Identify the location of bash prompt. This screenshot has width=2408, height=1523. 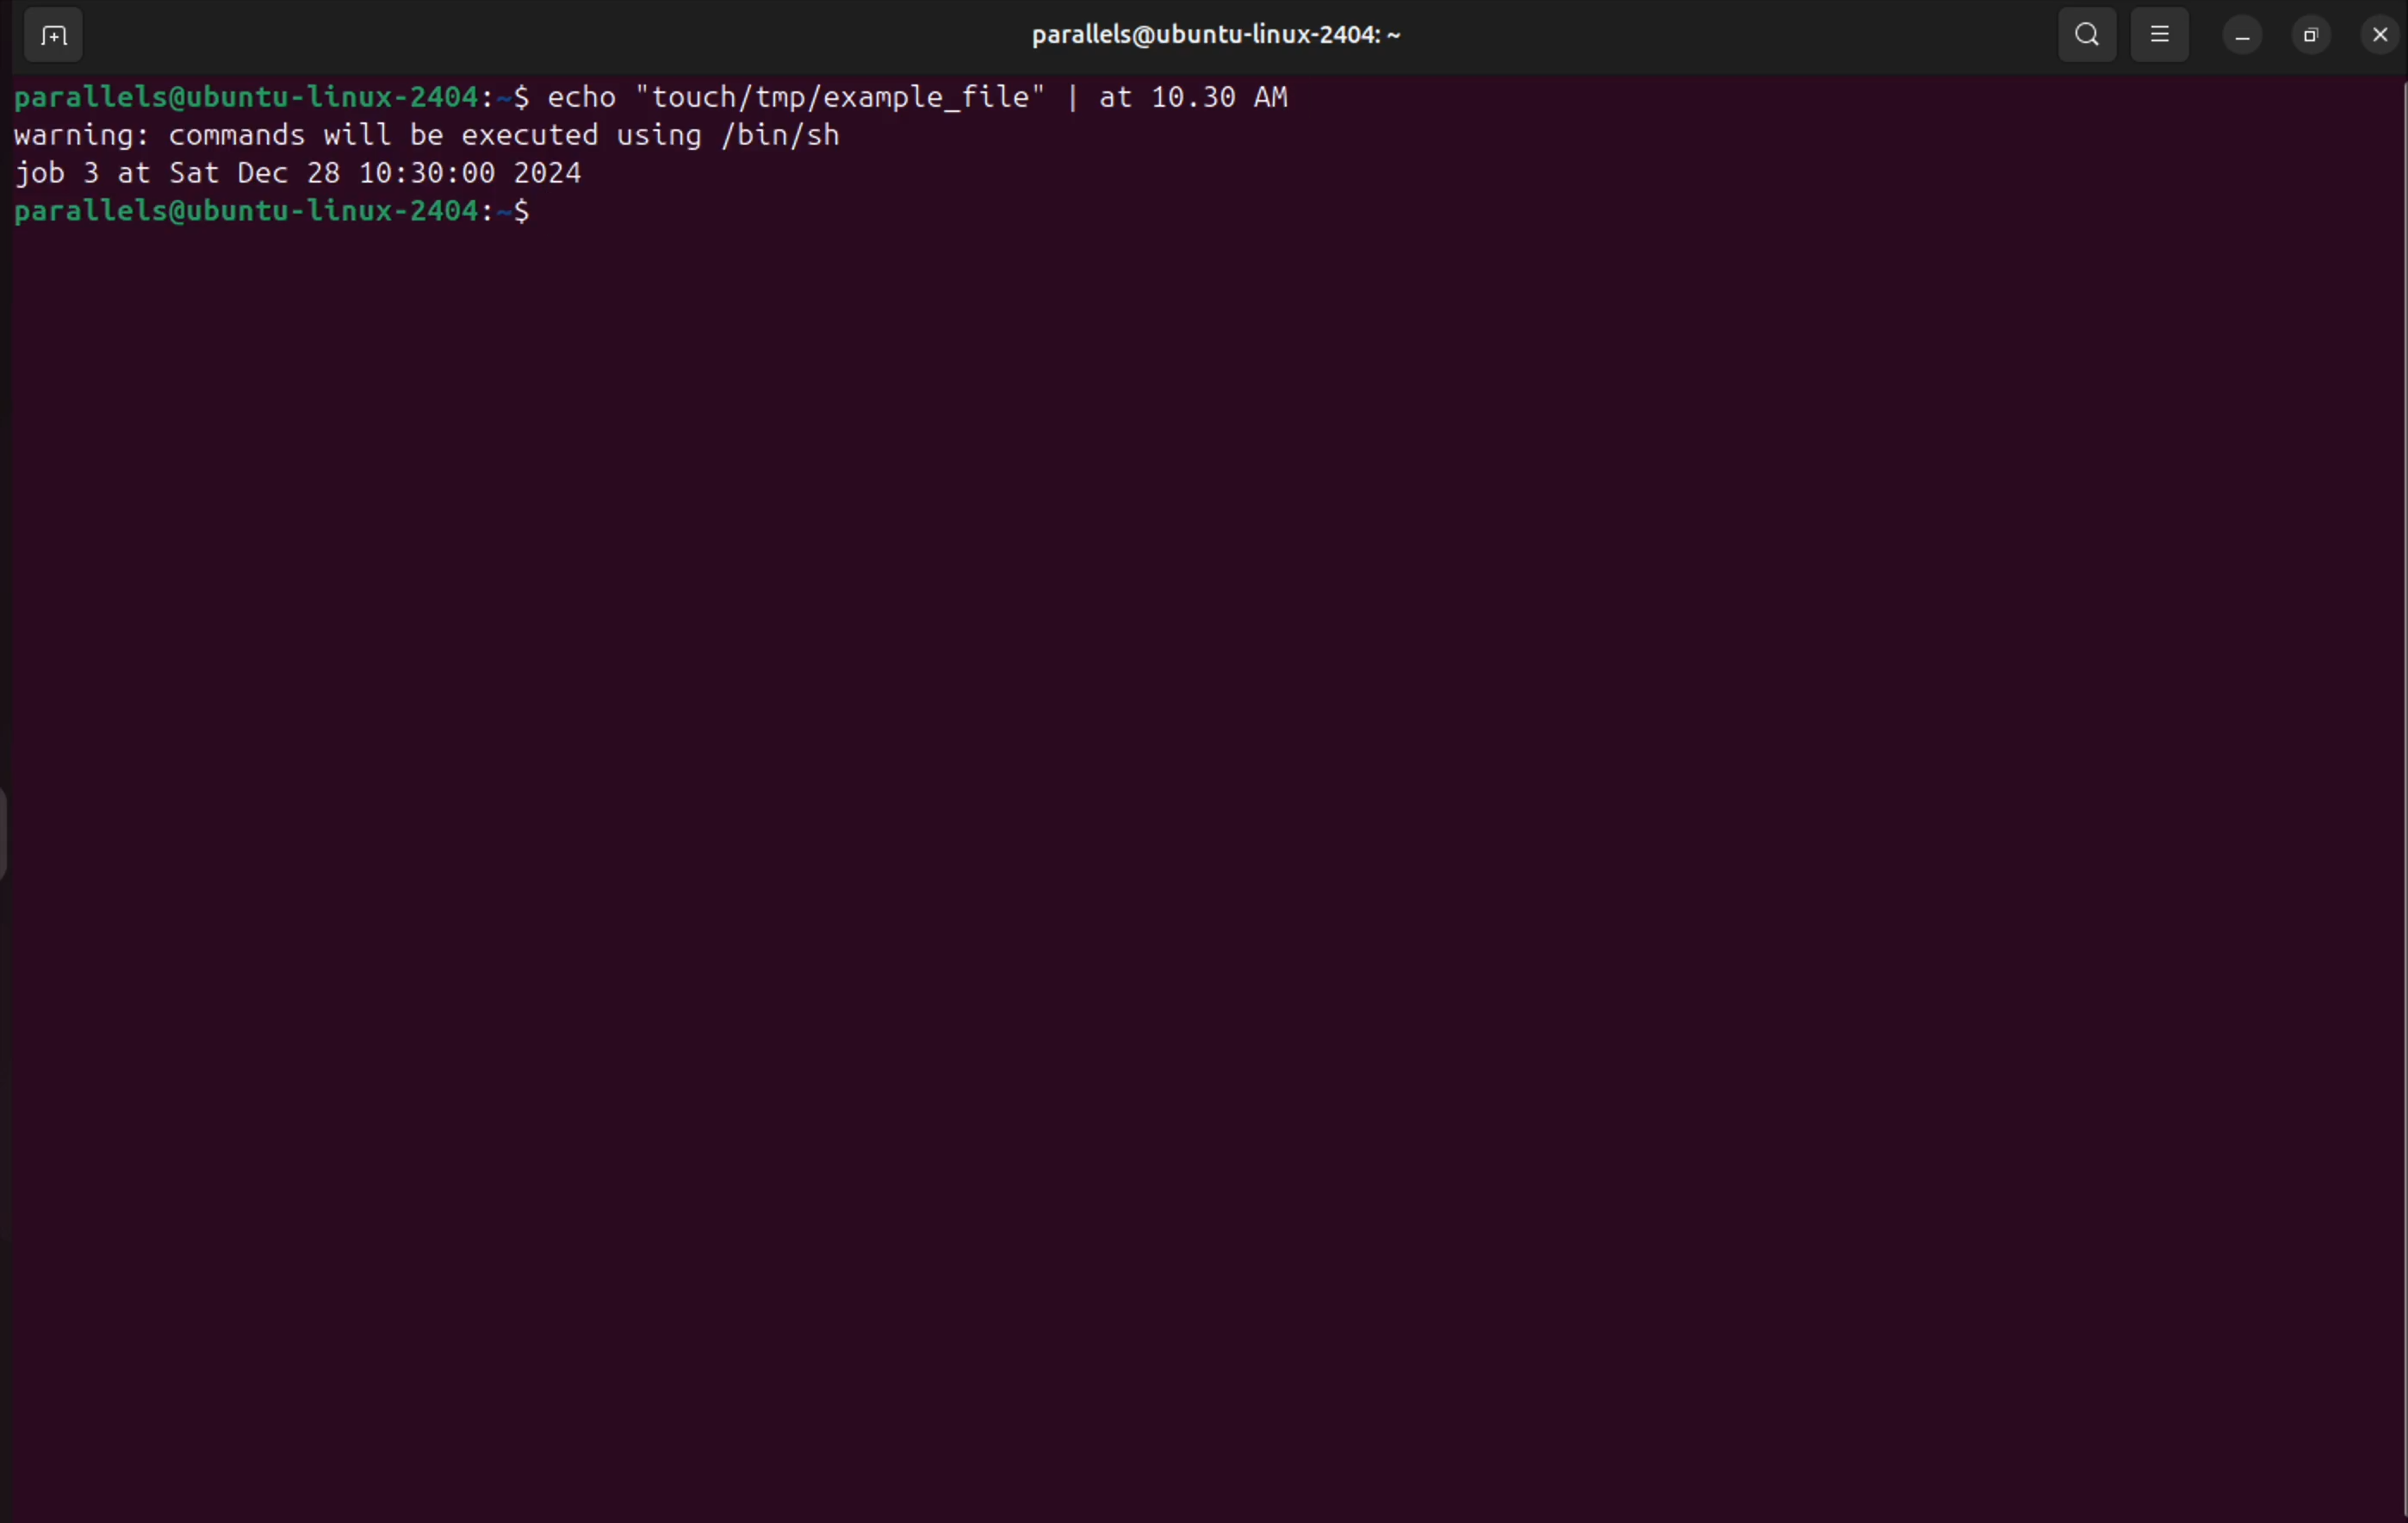
(268, 94).